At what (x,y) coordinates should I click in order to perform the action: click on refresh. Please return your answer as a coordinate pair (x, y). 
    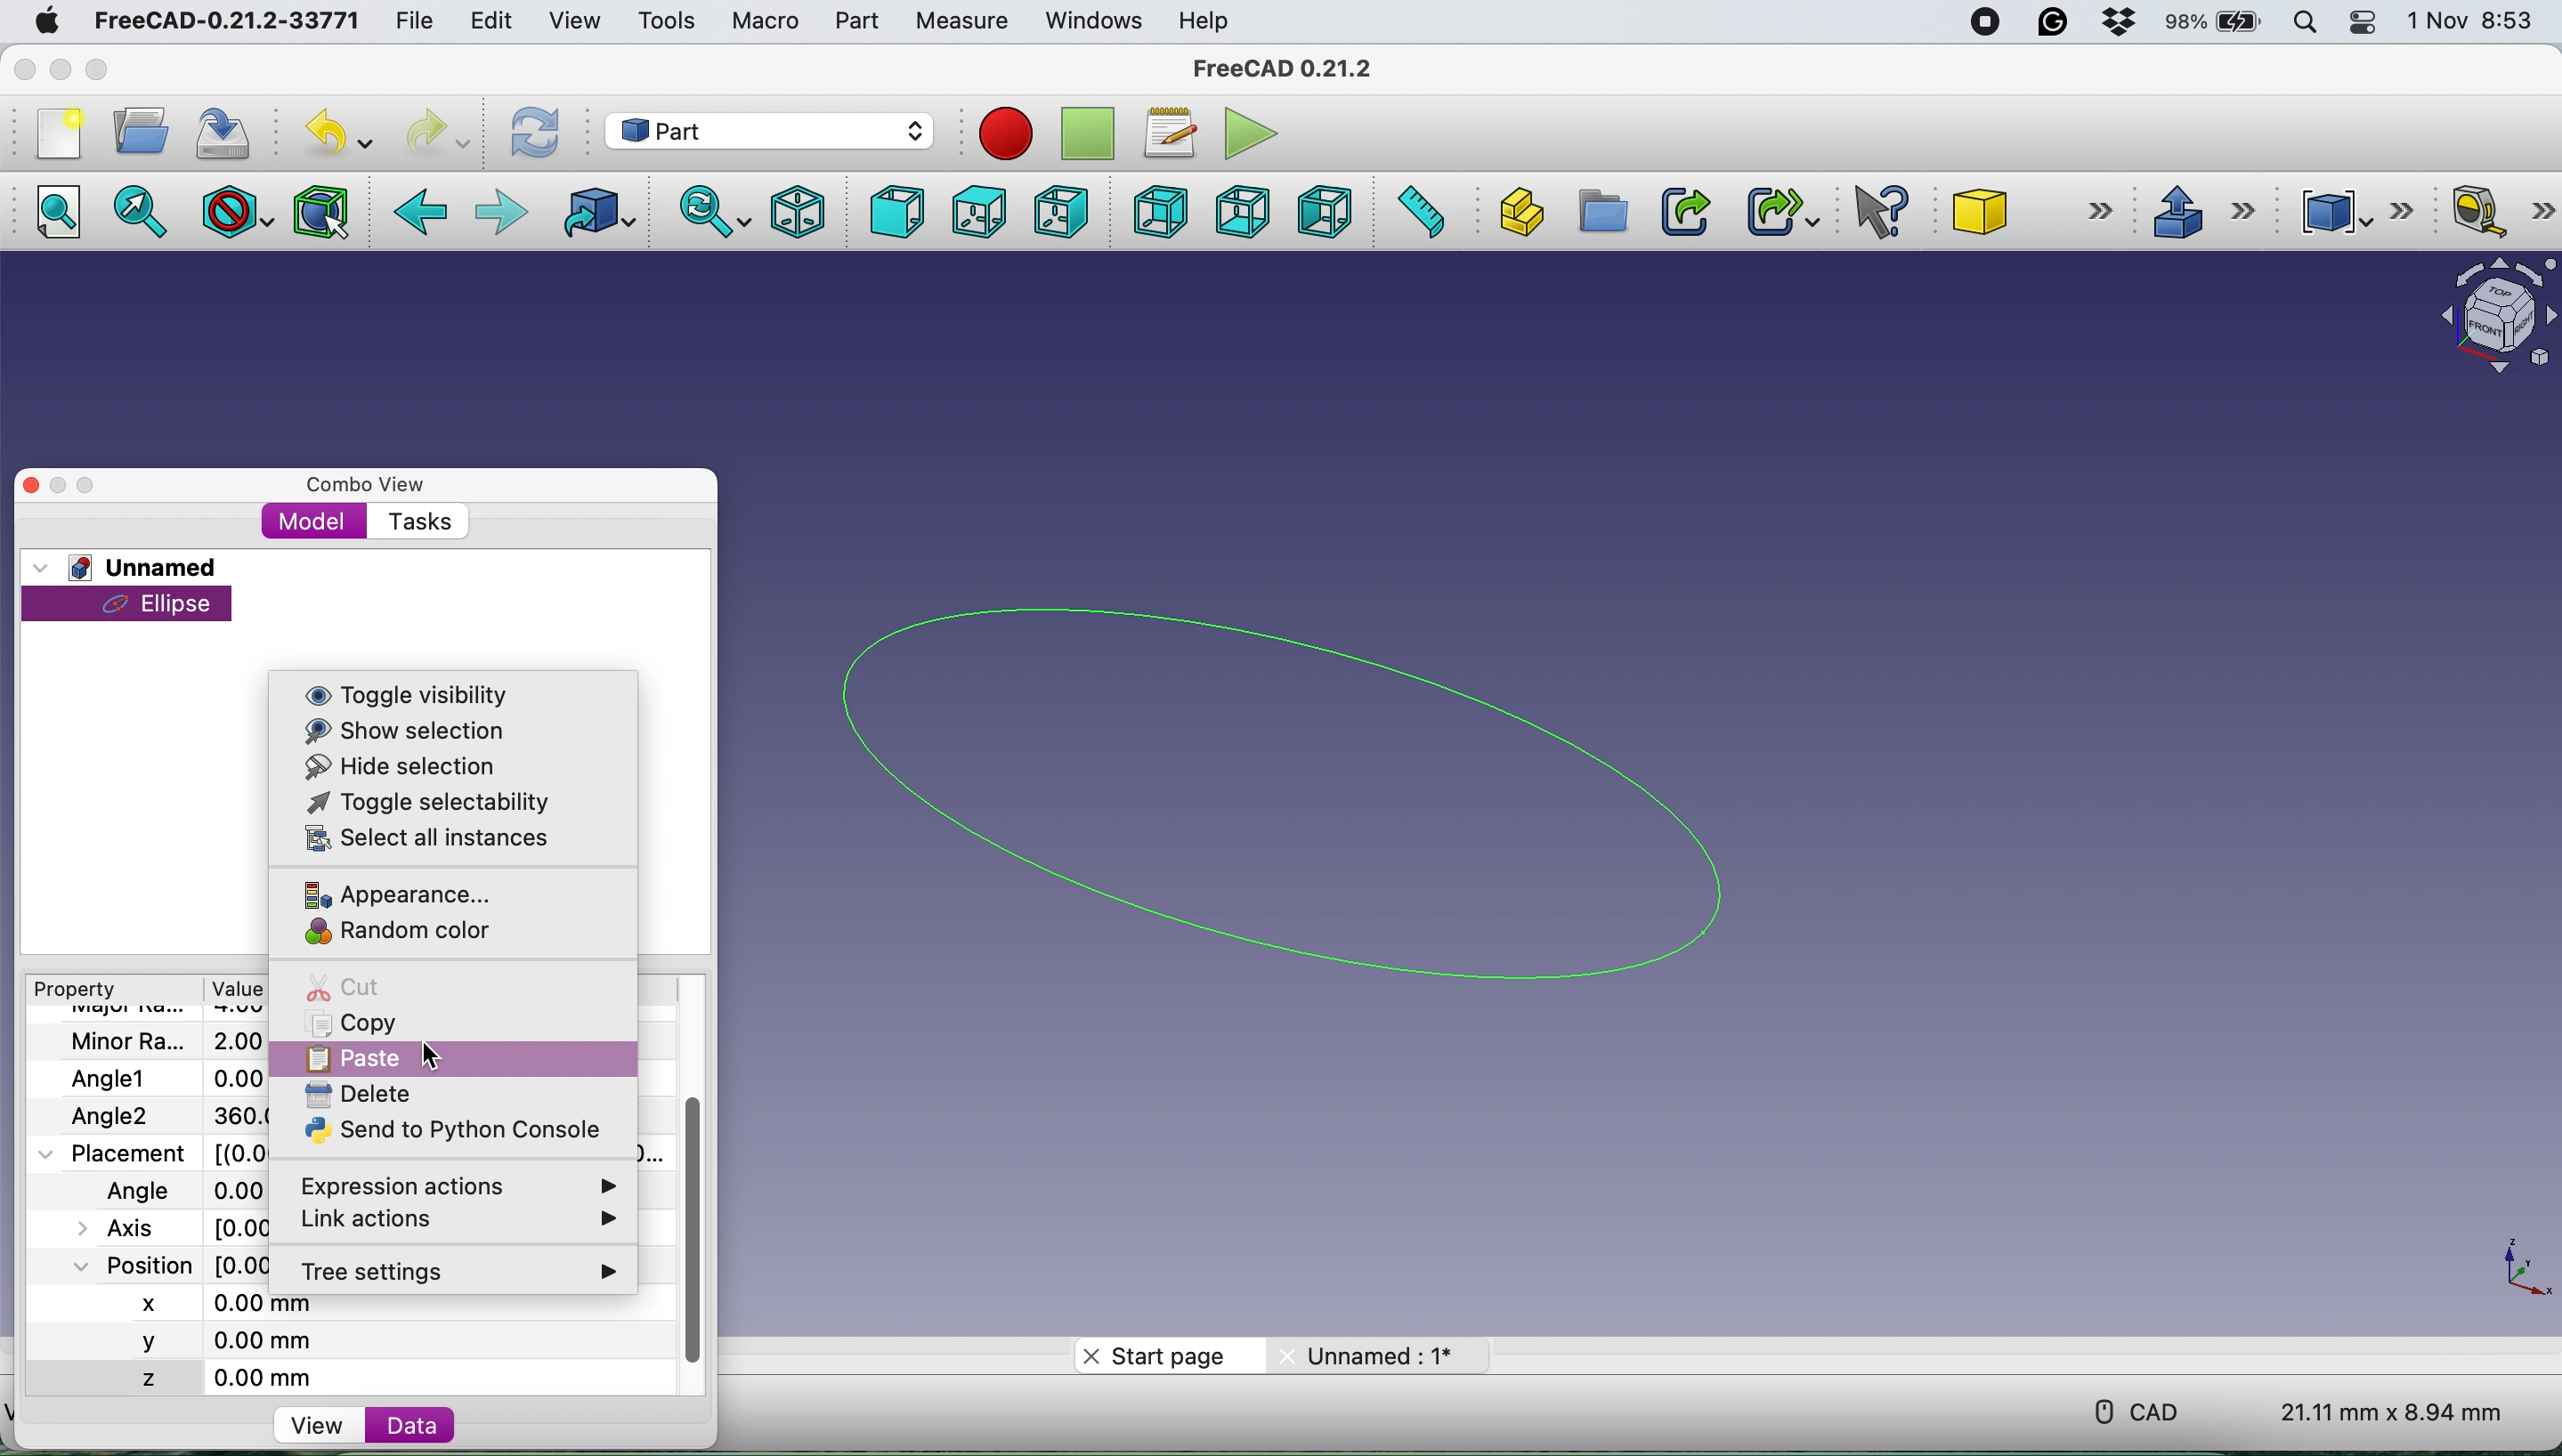
    Looking at the image, I should click on (534, 133).